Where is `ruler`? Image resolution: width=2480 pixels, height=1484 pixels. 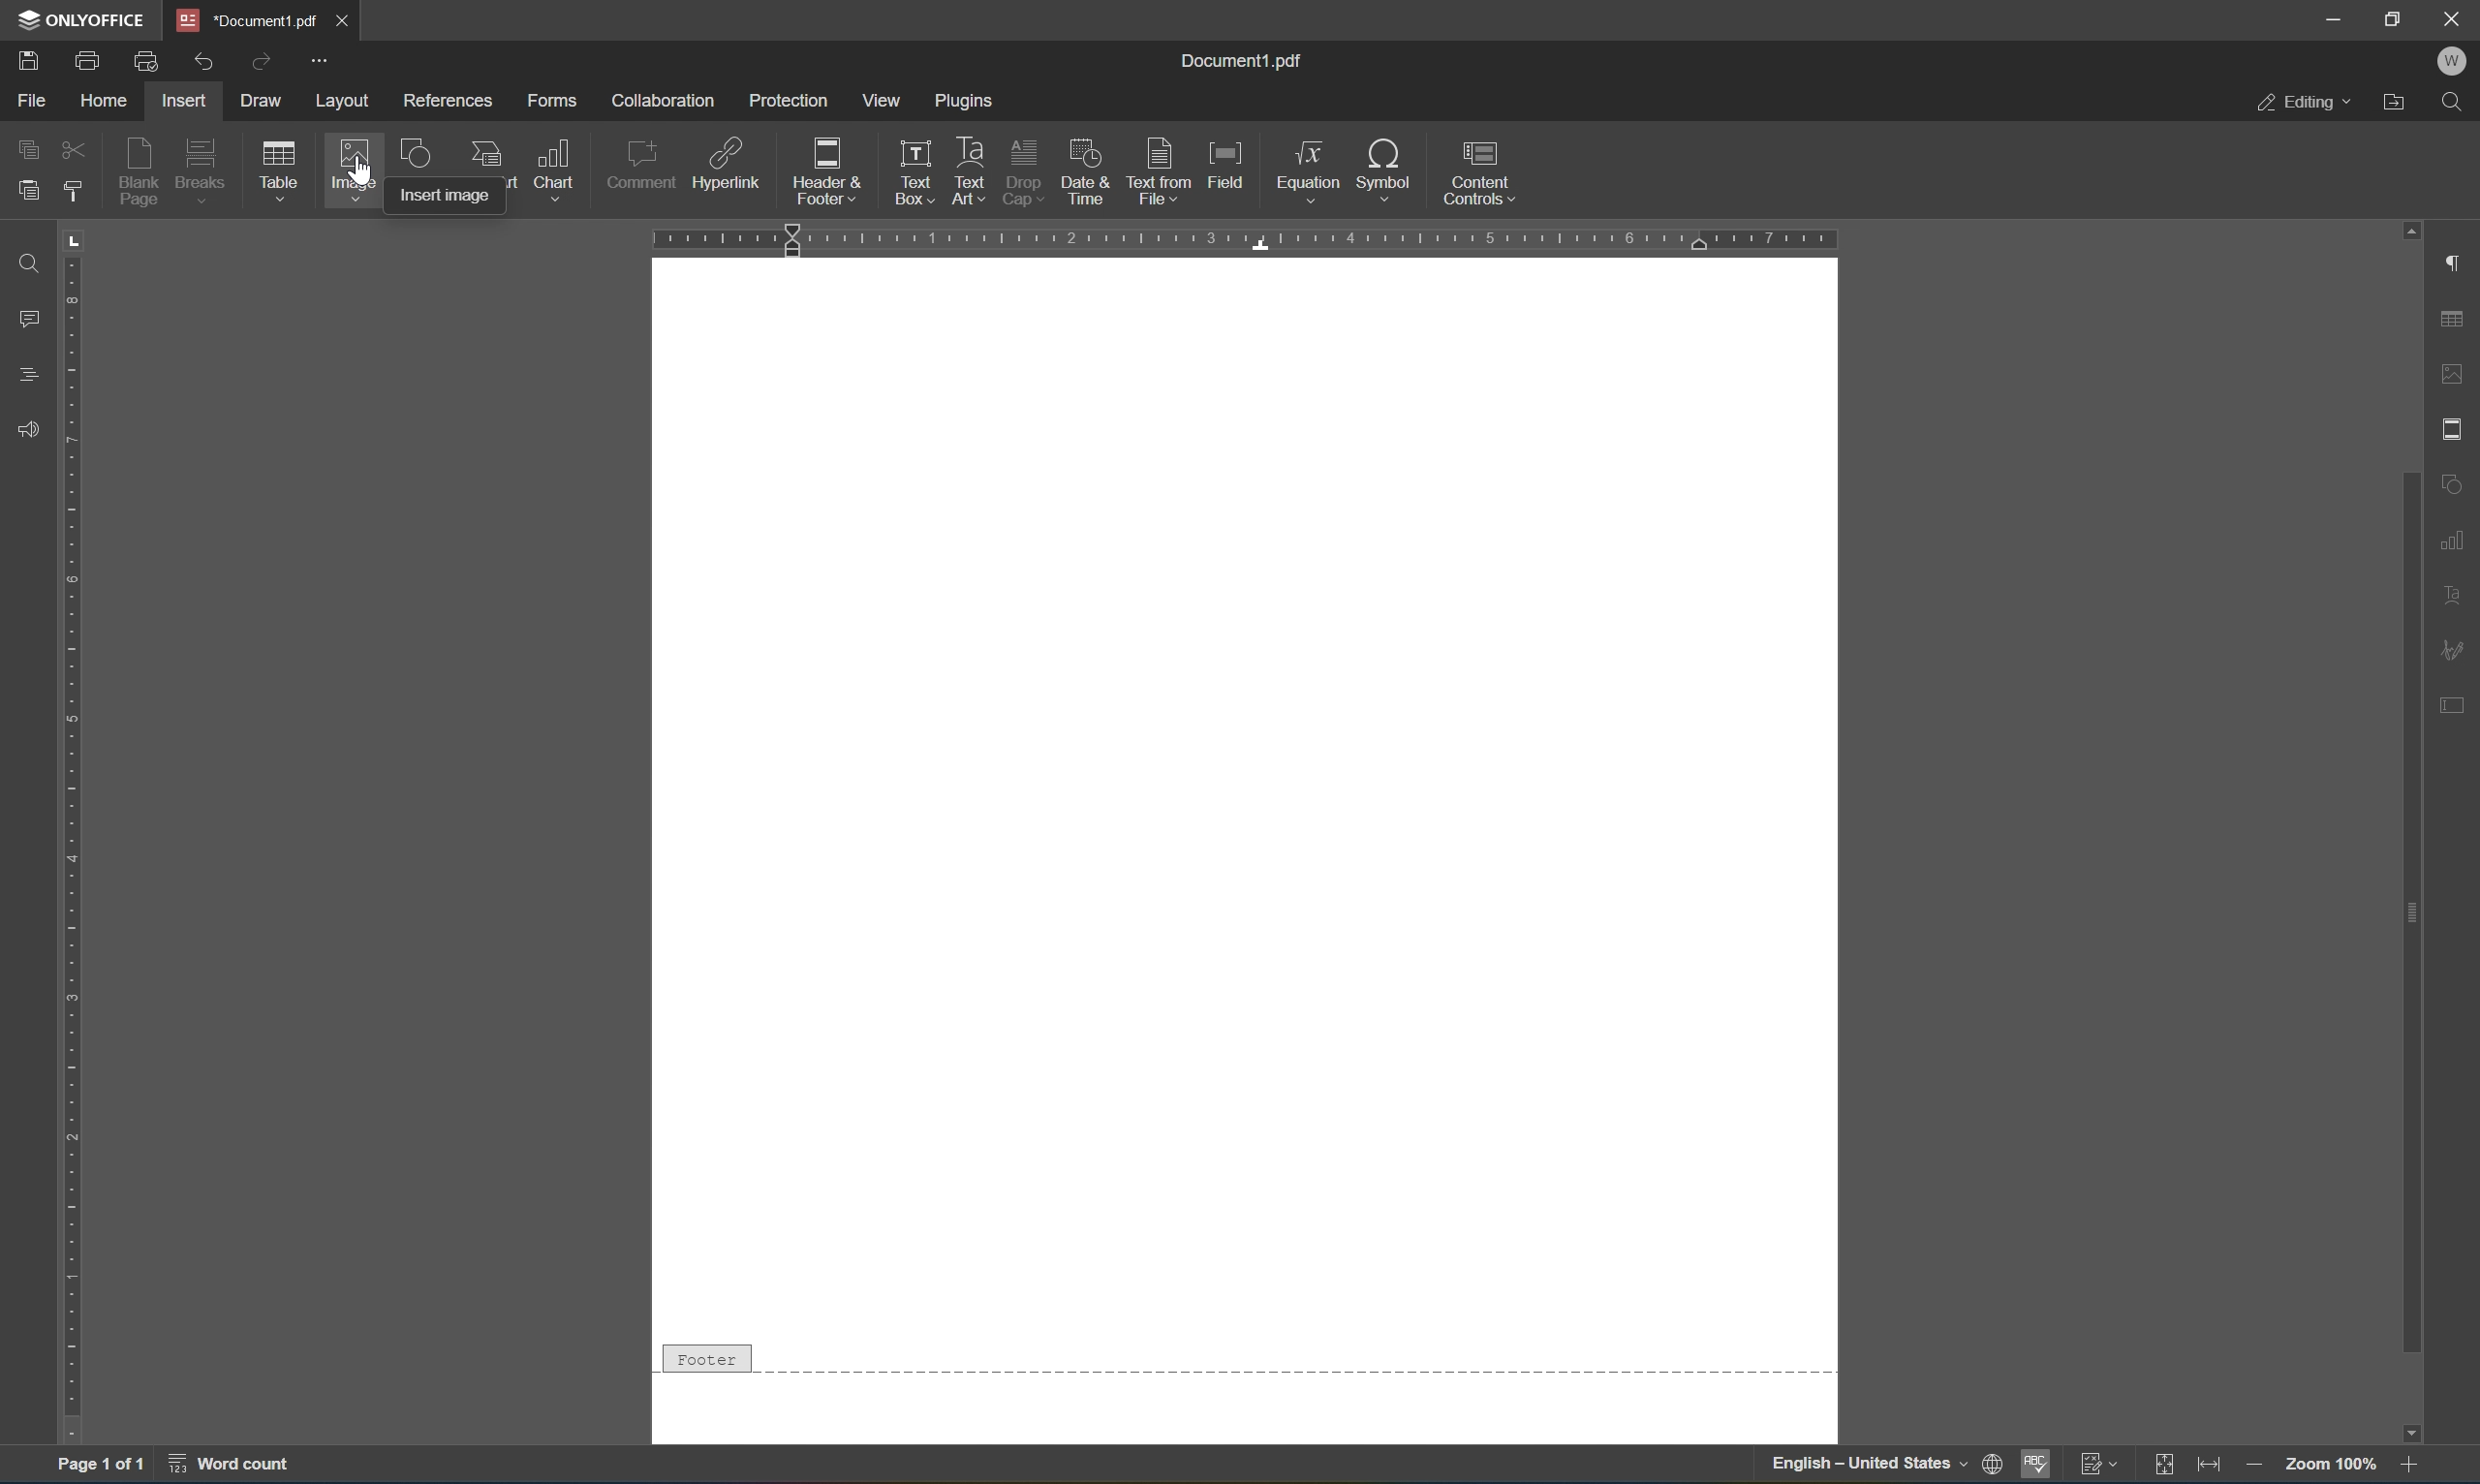
ruler is located at coordinates (73, 862).